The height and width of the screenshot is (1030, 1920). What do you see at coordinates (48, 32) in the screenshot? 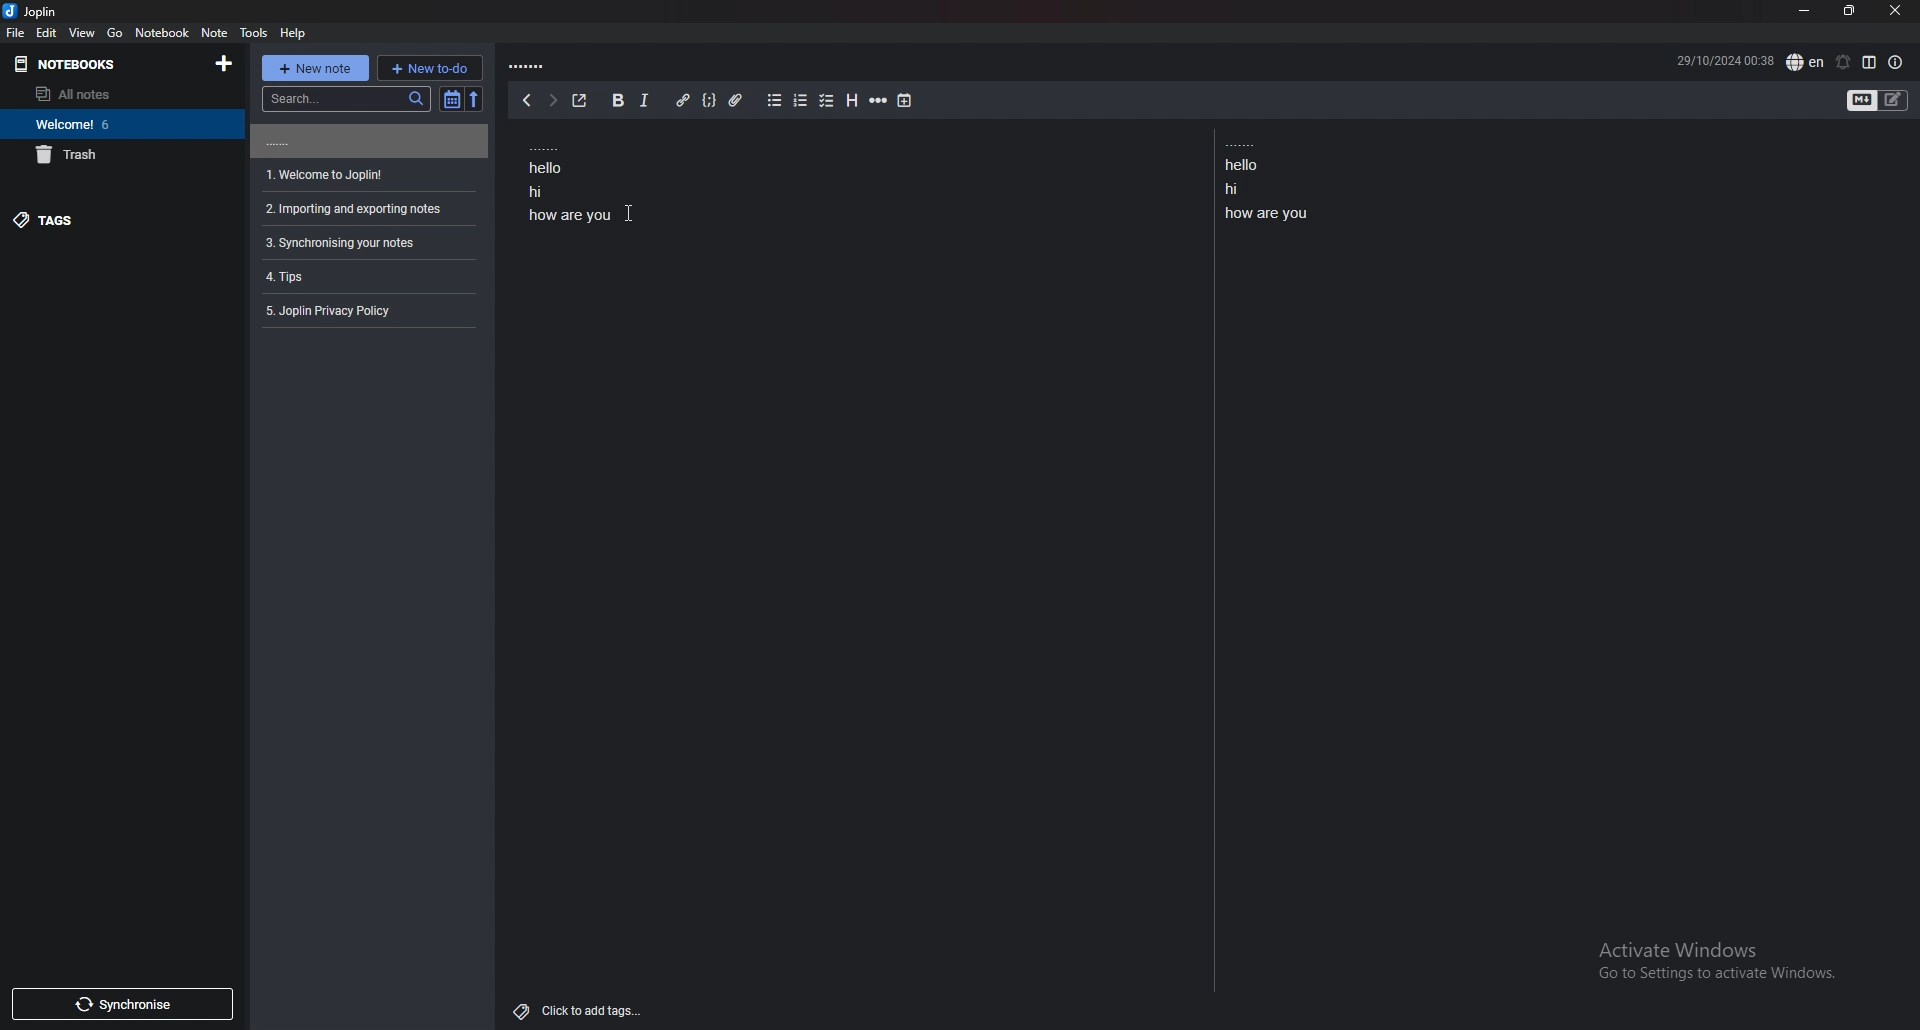
I see `edit` at bounding box center [48, 32].